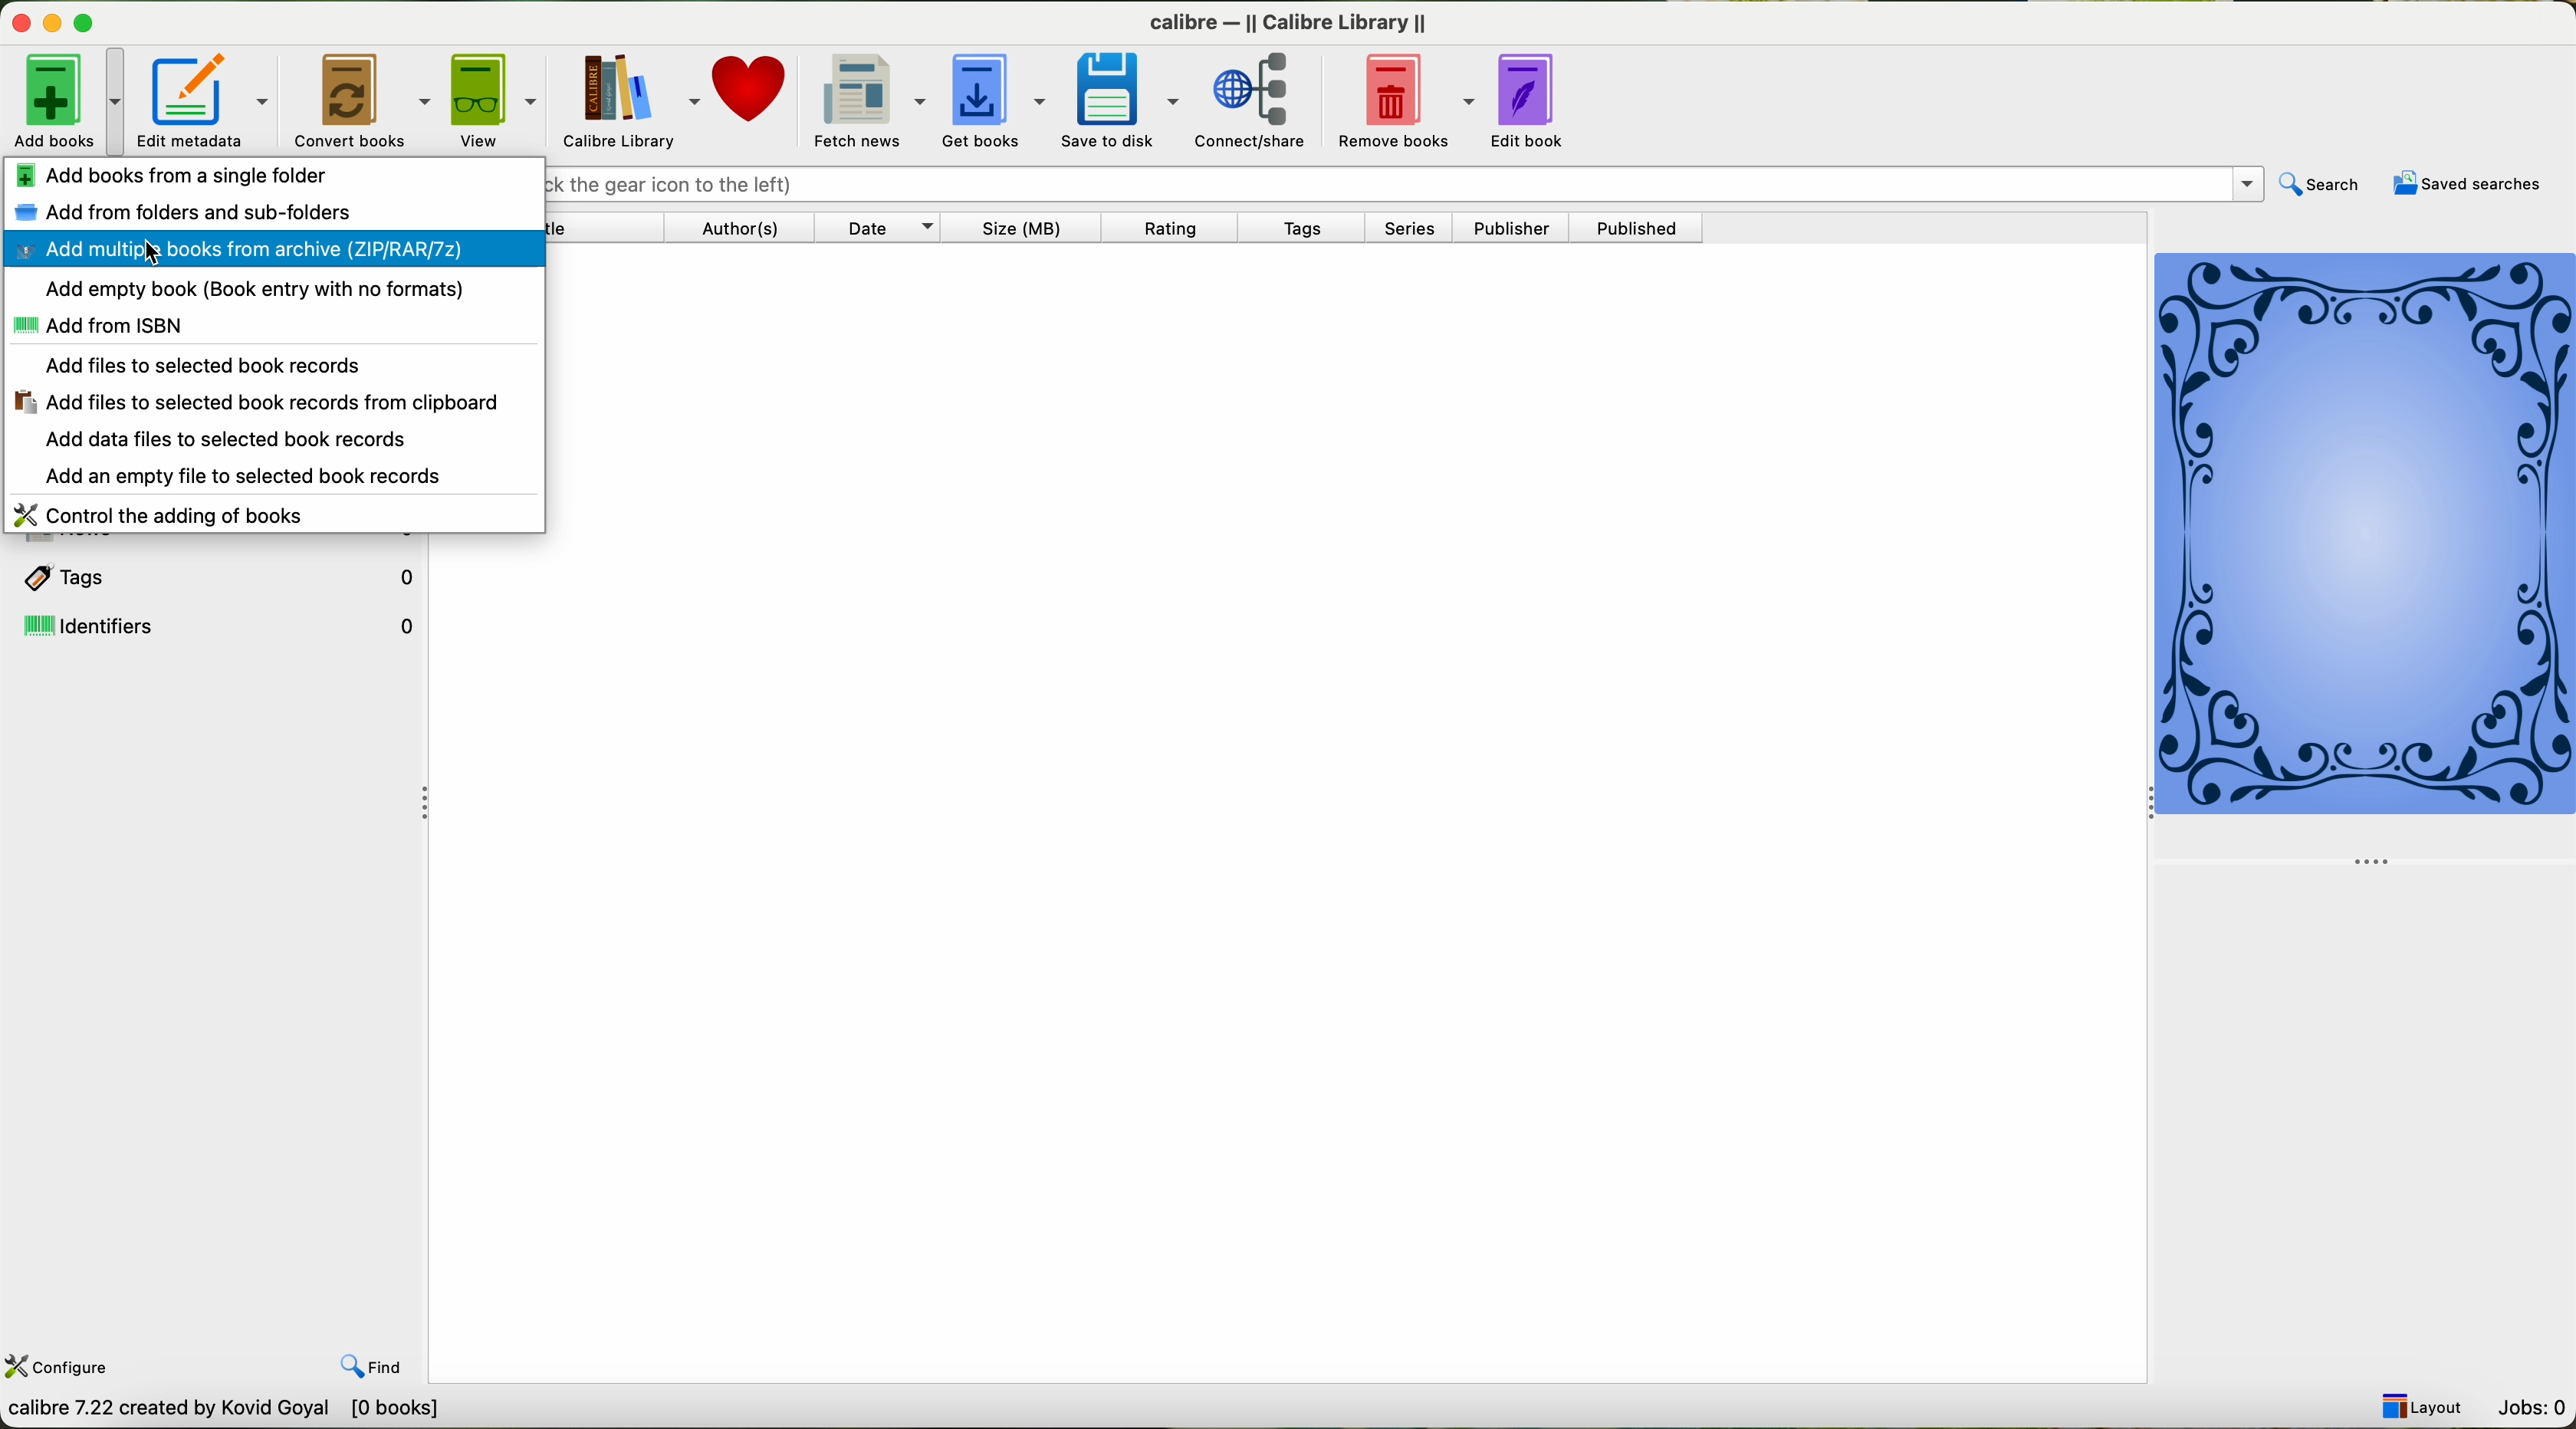 The height and width of the screenshot is (1429, 2576). What do you see at coordinates (242, 1410) in the screenshot?
I see `callibre 7.22 created by kavid Goyal [0books]` at bounding box center [242, 1410].